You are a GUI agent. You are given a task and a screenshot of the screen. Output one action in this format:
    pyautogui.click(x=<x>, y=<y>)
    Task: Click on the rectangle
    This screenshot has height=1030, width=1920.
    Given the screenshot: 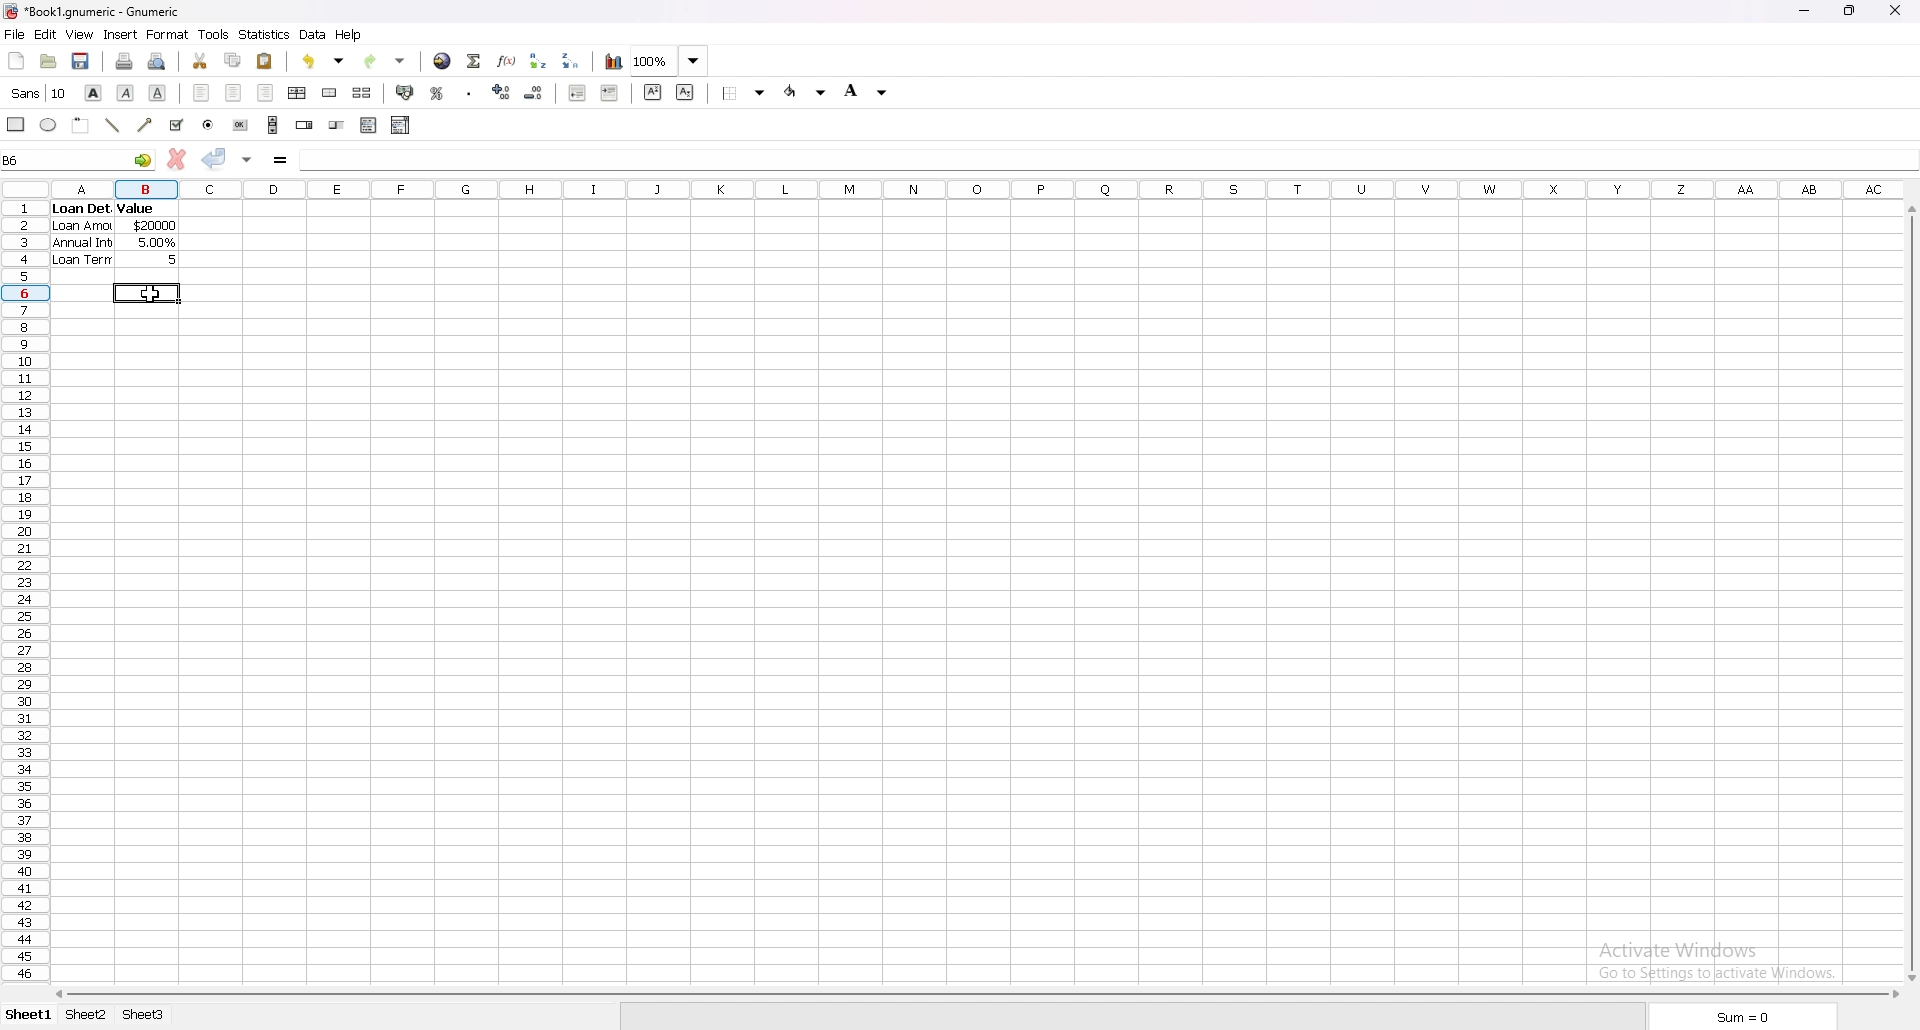 What is the action you would take?
    pyautogui.click(x=16, y=123)
    